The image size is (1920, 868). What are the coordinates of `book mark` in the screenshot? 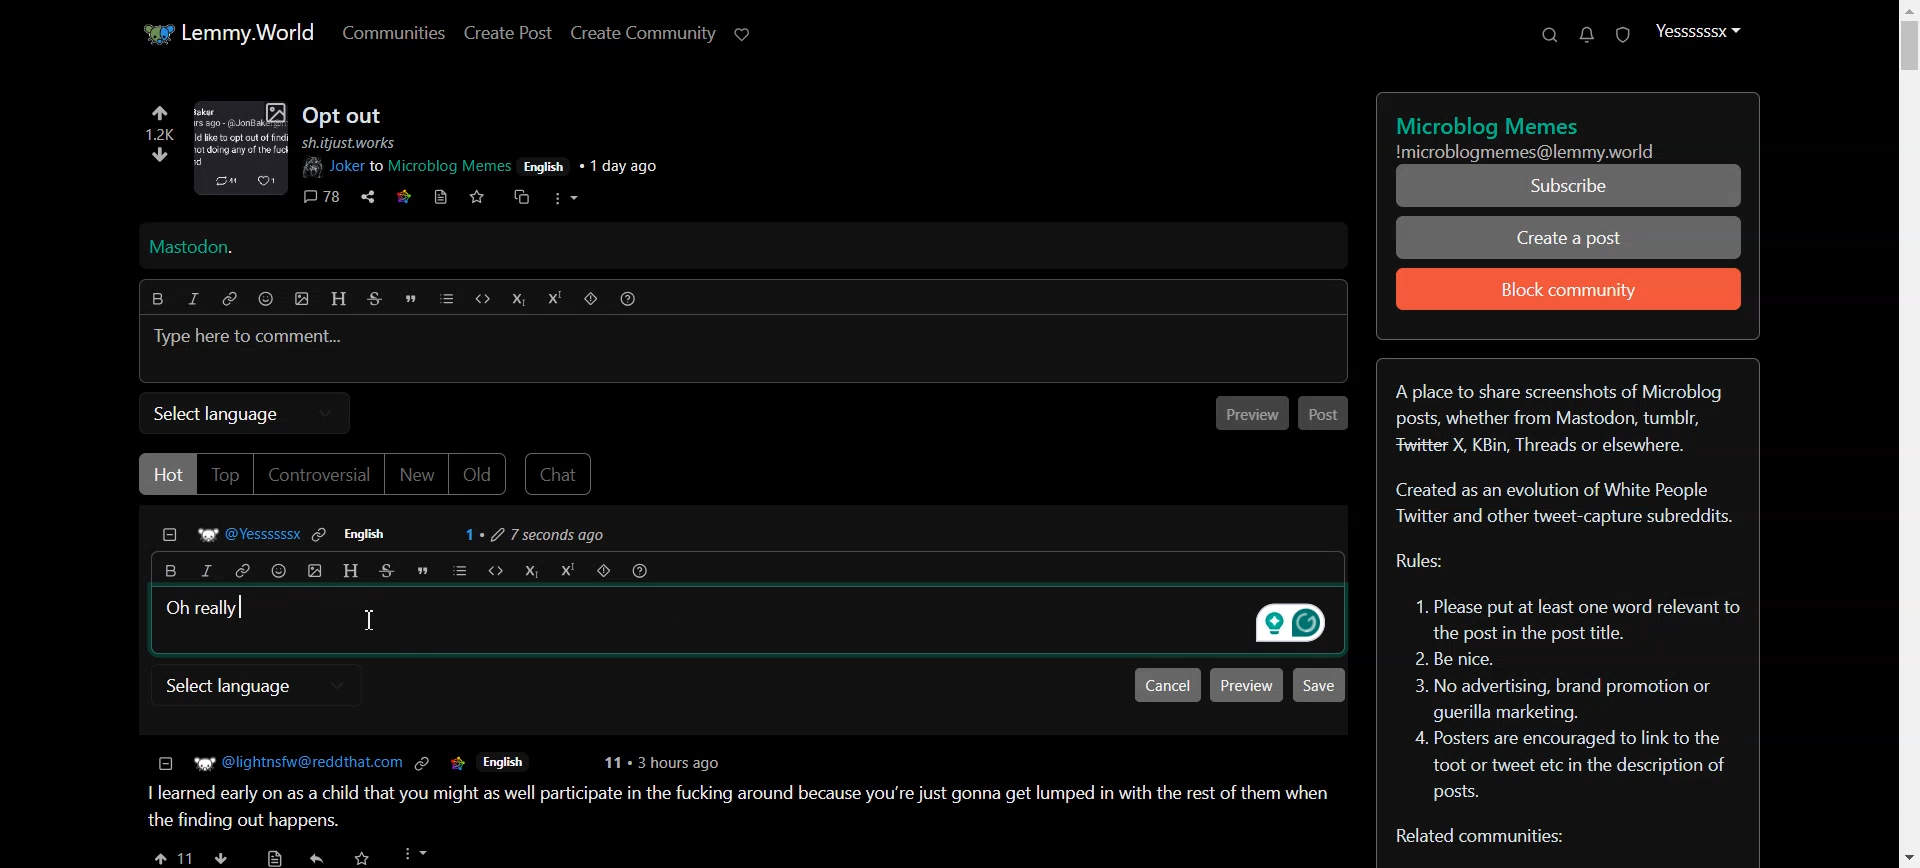 It's located at (440, 197).